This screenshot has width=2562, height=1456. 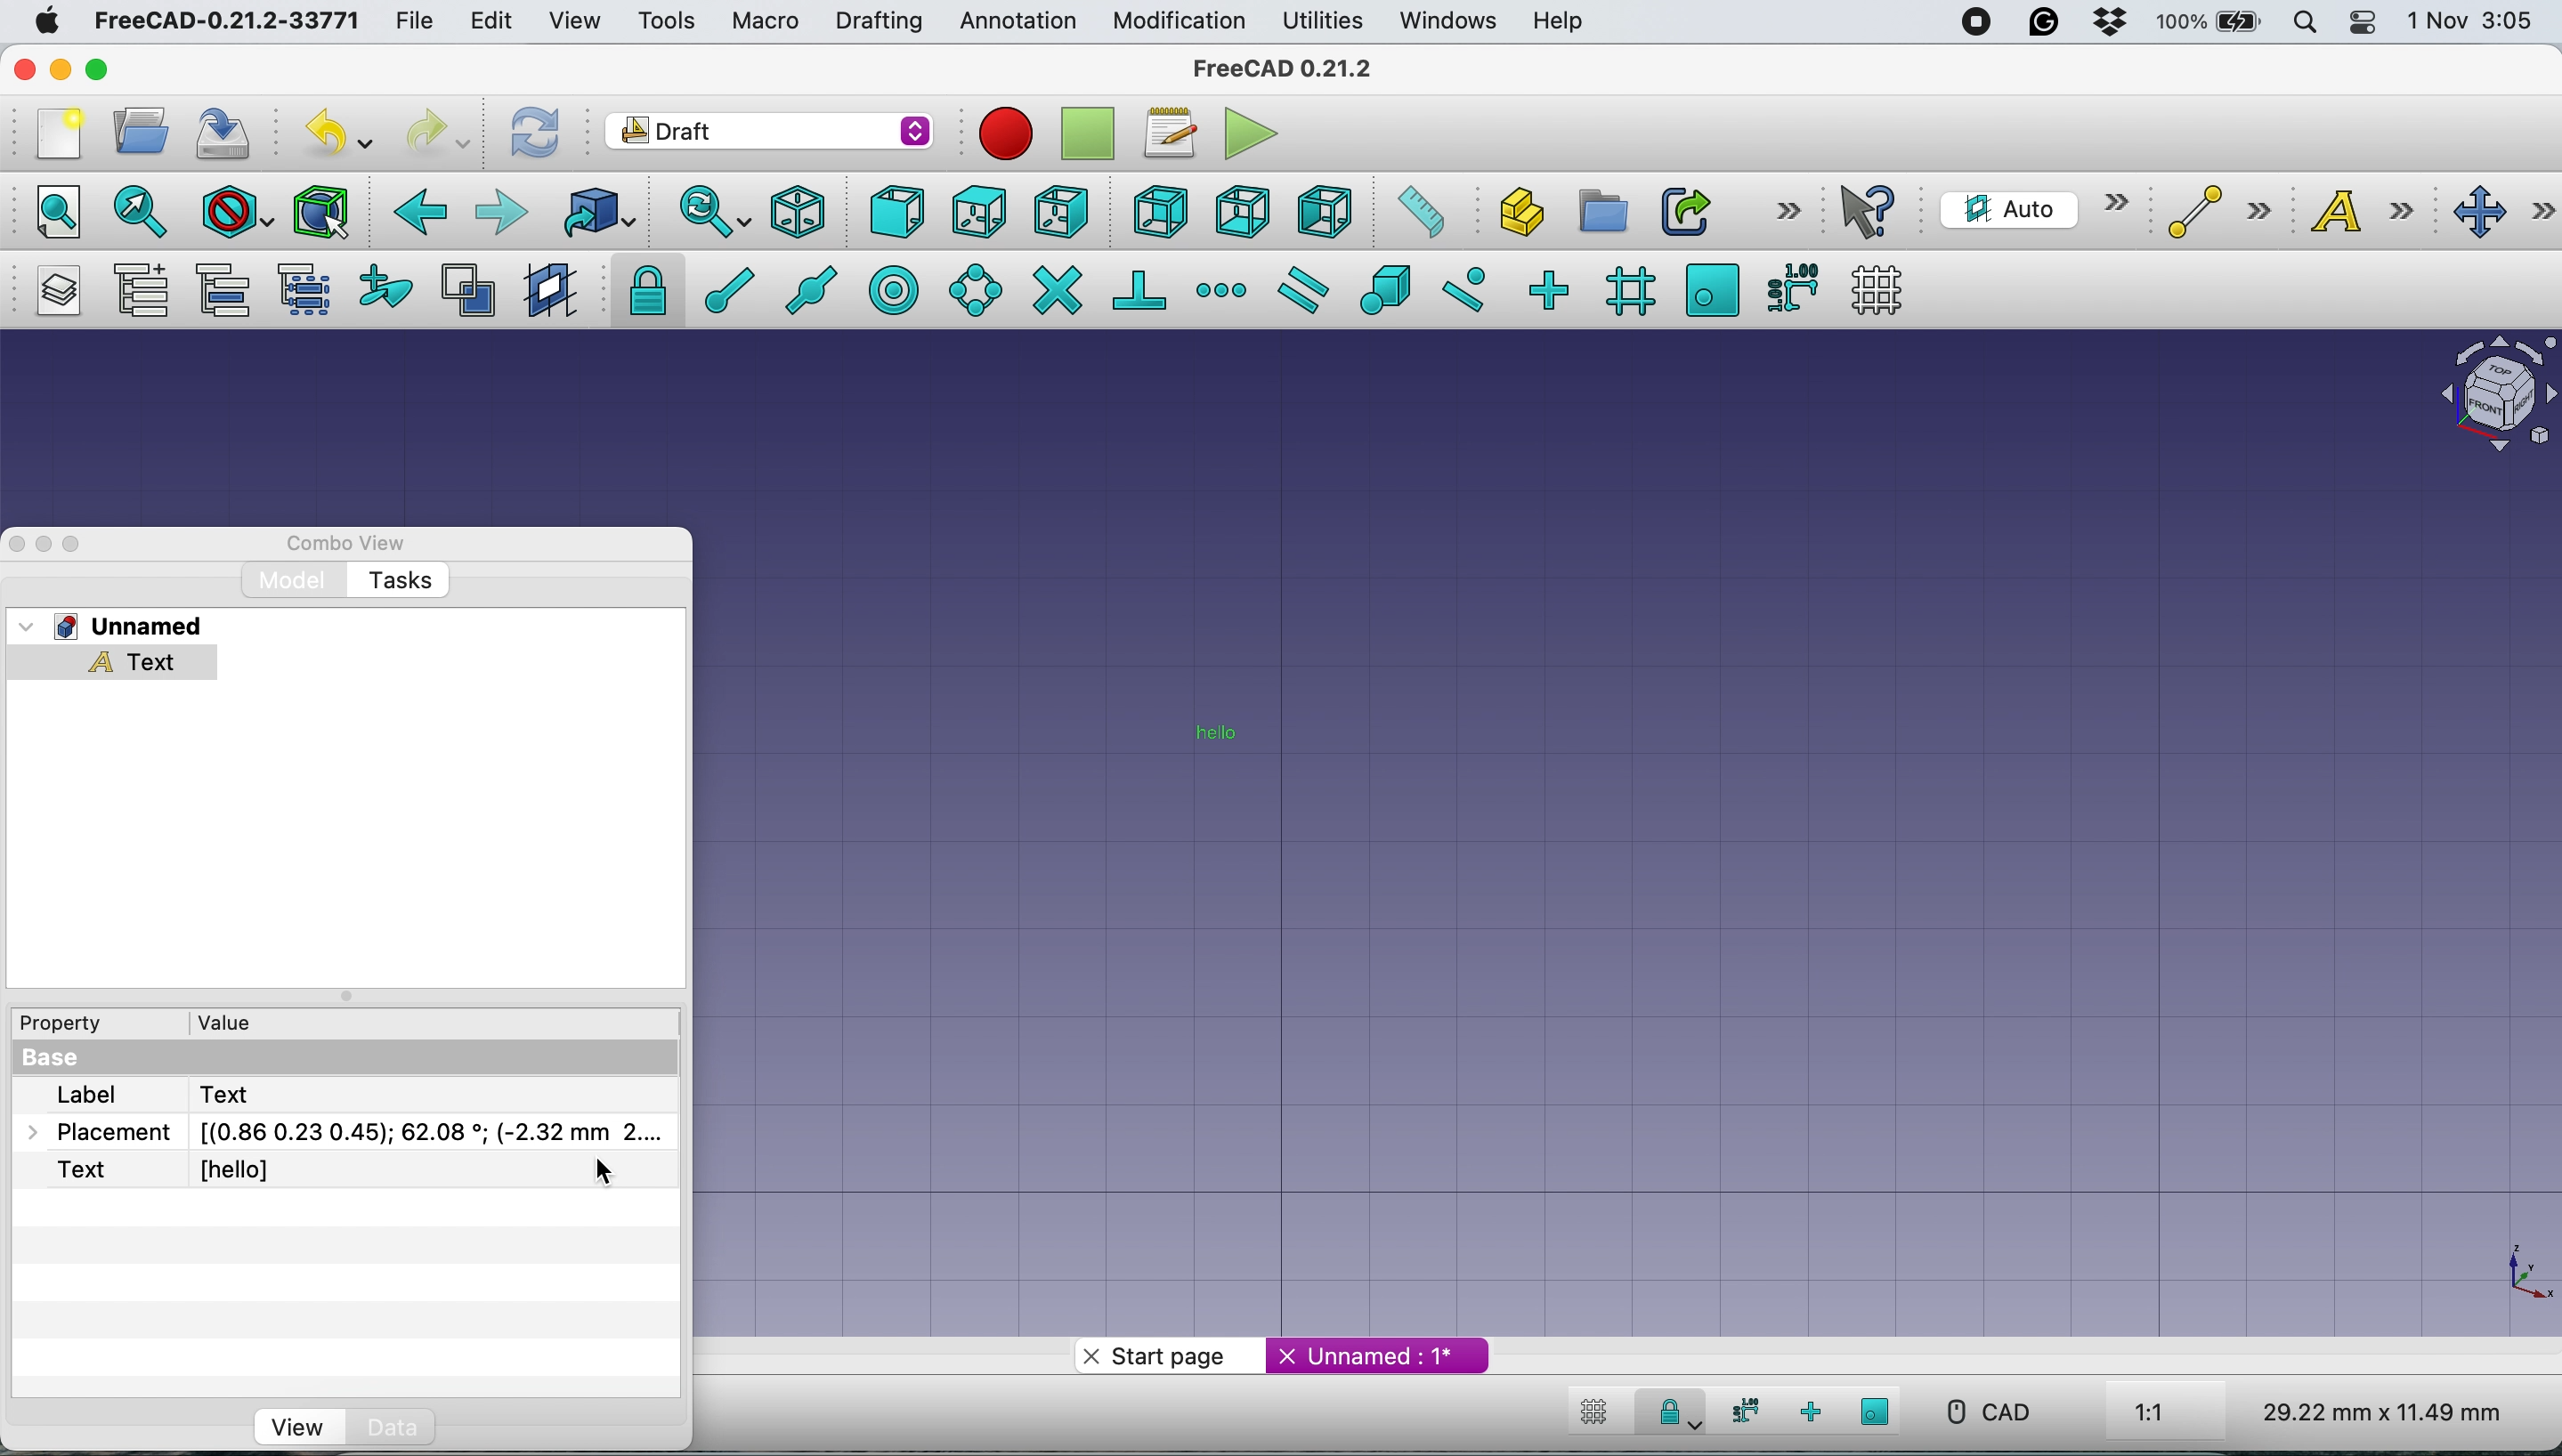 What do you see at coordinates (137, 292) in the screenshot?
I see `add a new named group` at bounding box center [137, 292].